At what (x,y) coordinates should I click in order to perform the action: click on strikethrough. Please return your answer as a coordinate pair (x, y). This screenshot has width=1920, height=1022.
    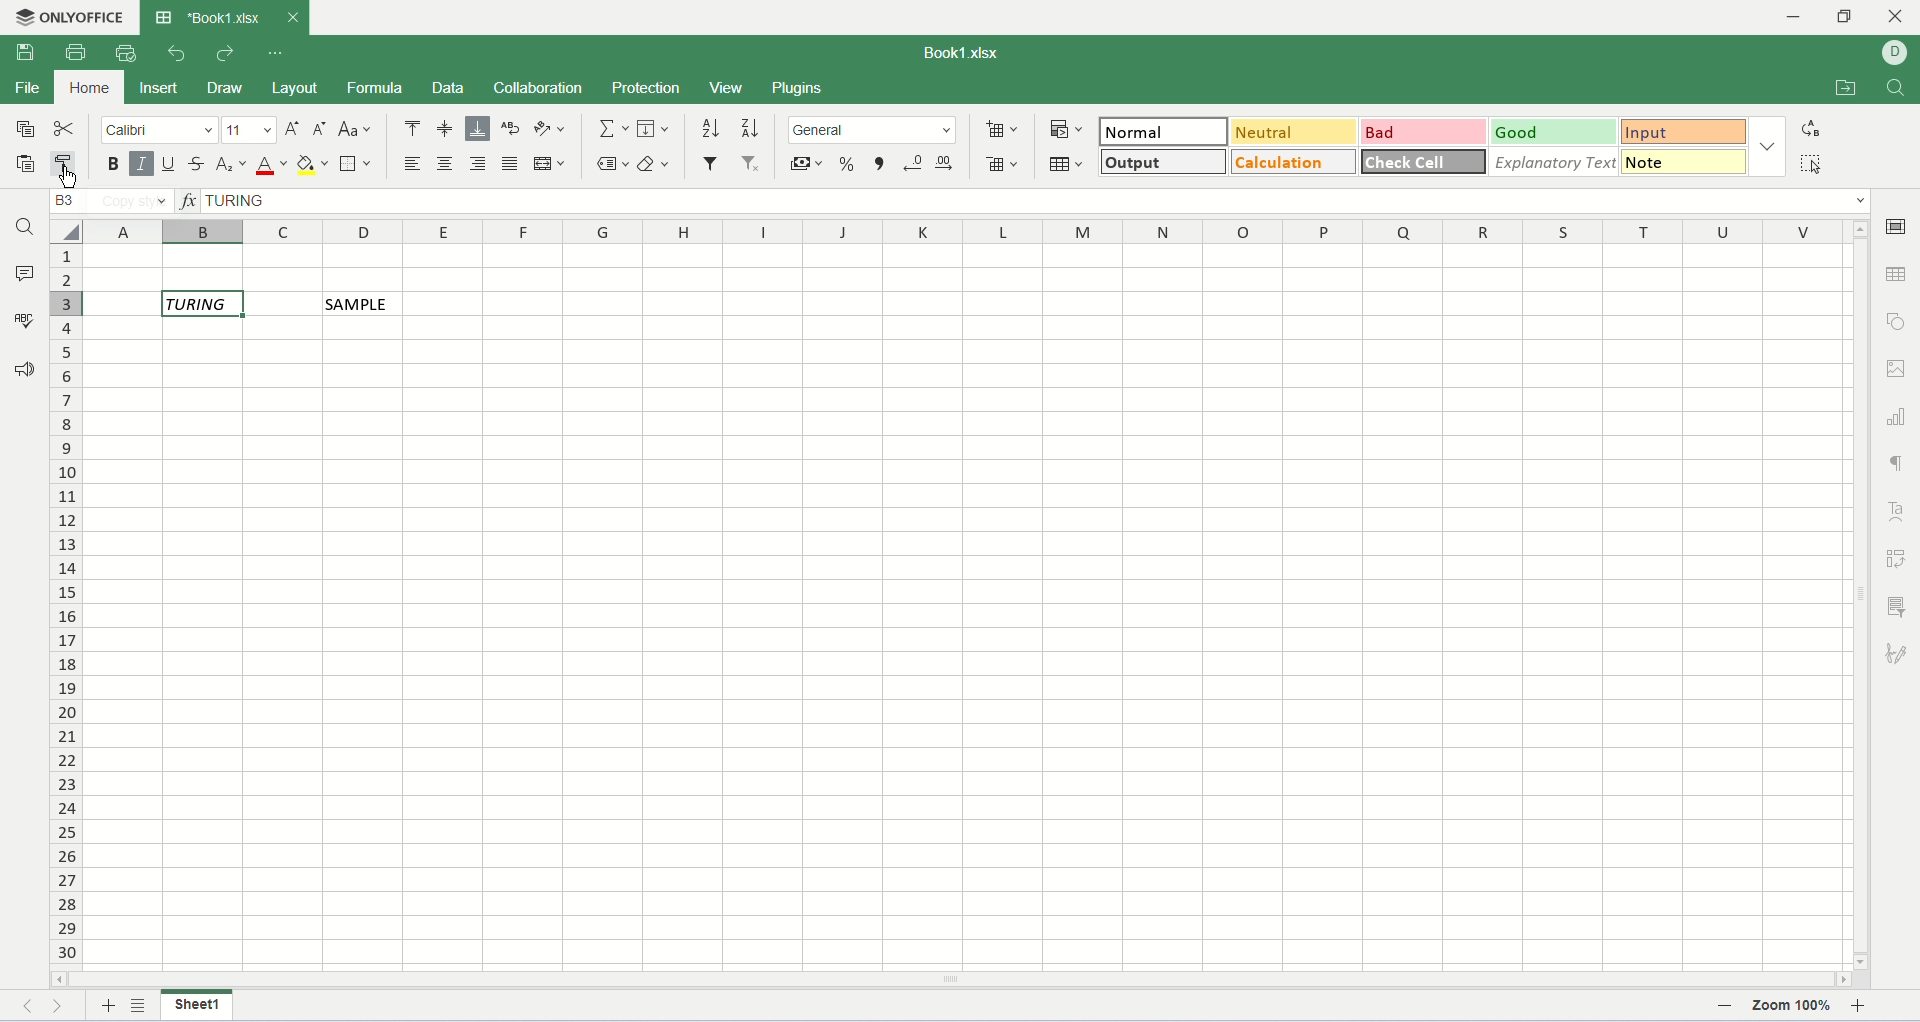
    Looking at the image, I should click on (200, 165).